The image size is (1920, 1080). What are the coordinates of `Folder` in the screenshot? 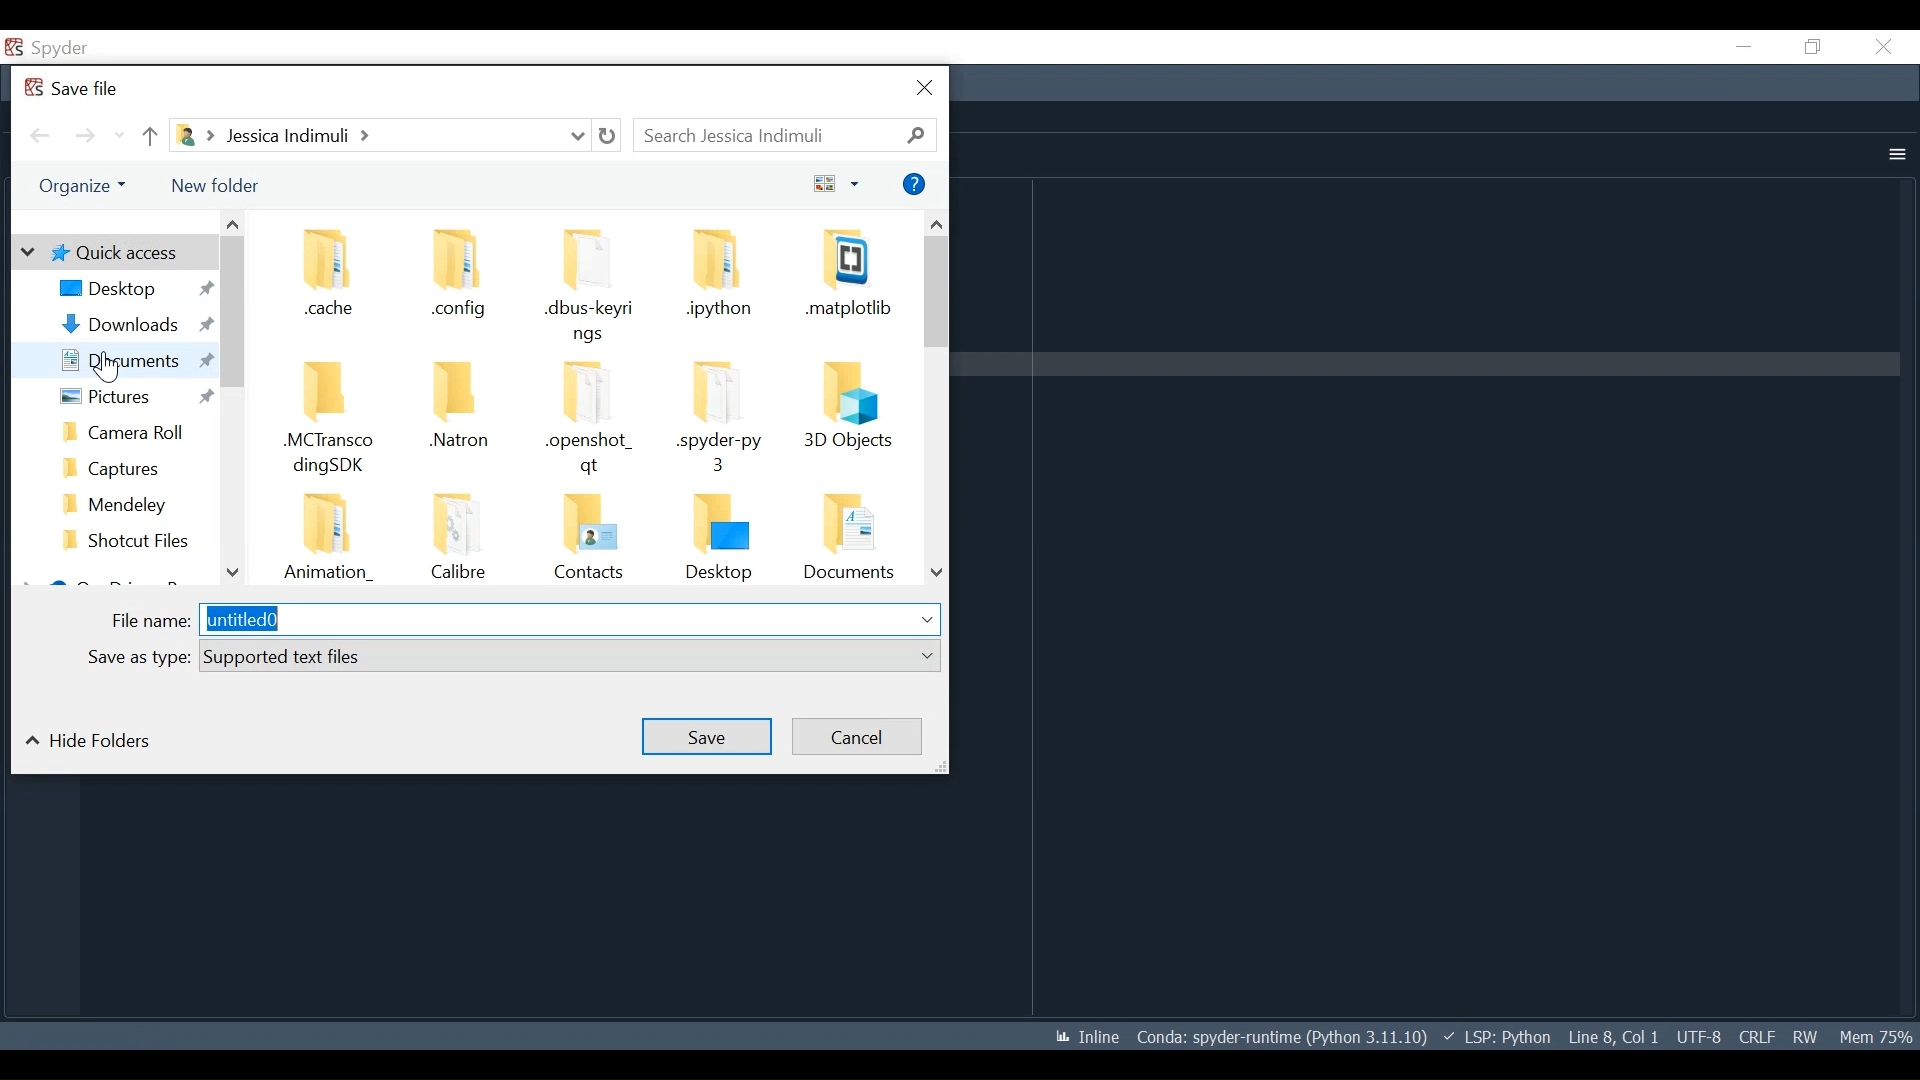 It's located at (455, 539).